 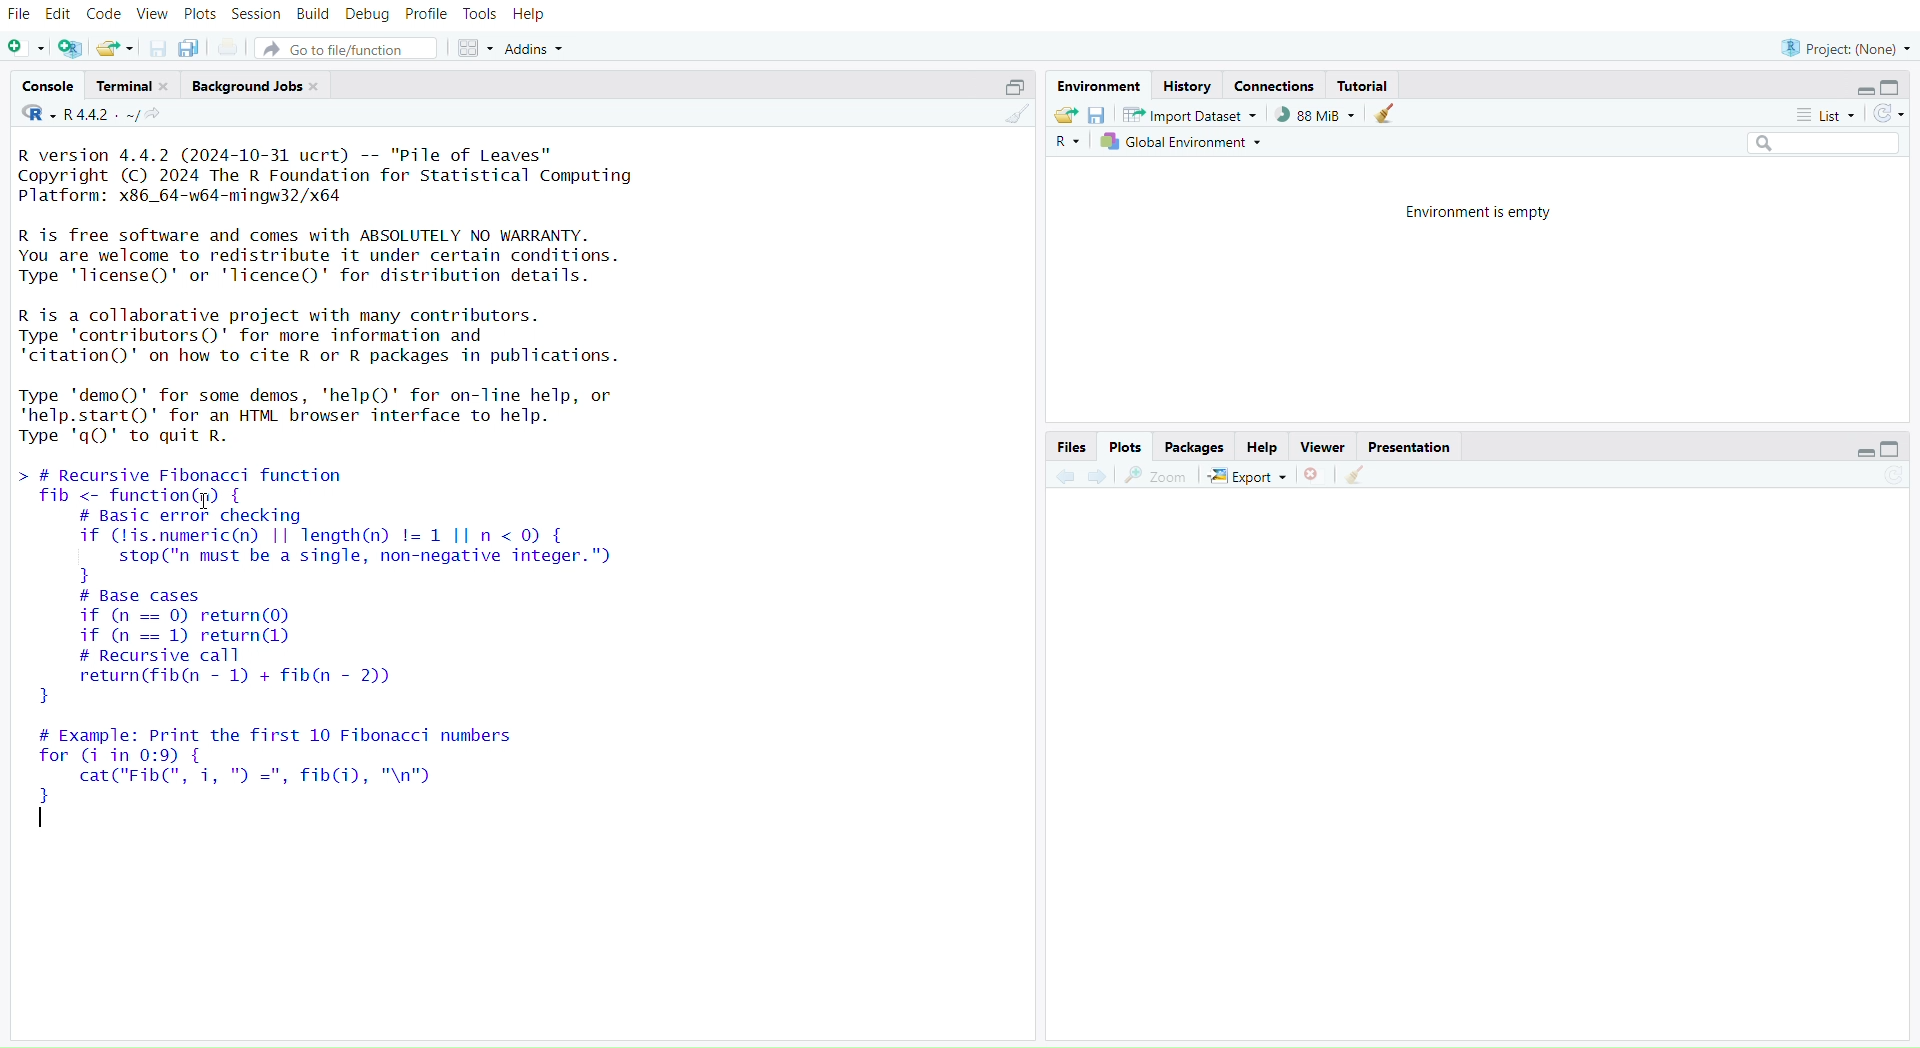 What do you see at coordinates (62, 16) in the screenshot?
I see `edit` at bounding box center [62, 16].